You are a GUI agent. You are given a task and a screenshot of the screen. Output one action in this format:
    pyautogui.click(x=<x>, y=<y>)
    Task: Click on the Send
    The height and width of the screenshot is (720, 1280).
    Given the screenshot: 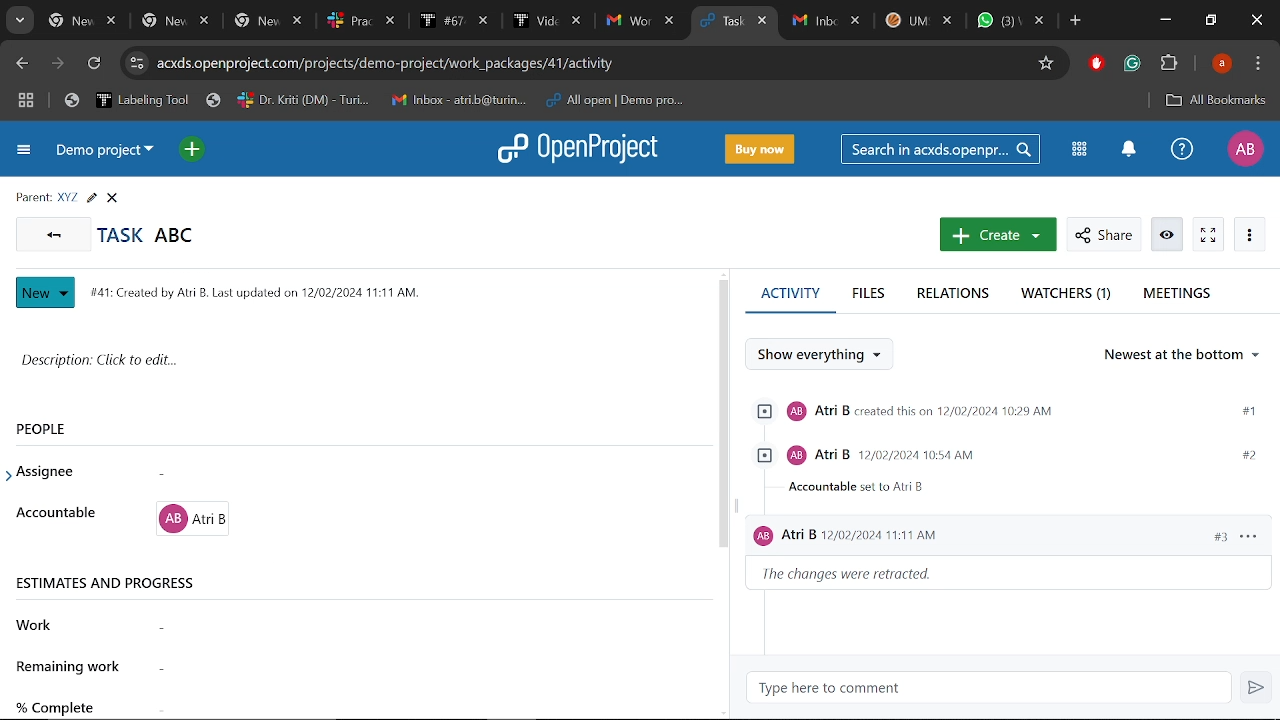 What is the action you would take?
    pyautogui.click(x=1258, y=690)
    